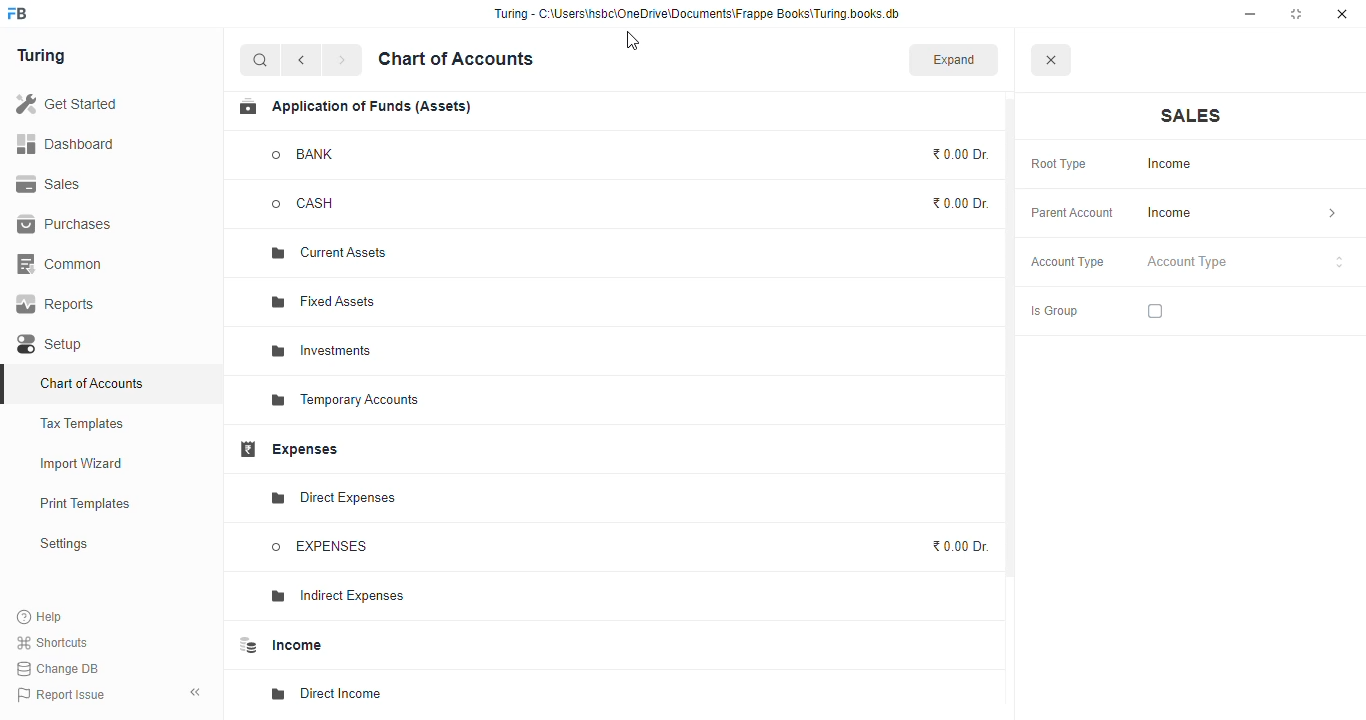 The width and height of the screenshot is (1366, 720). What do you see at coordinates (354, 107) in the screenshot?
I see `application of funds (assets)` at bounding box center [354, 107].